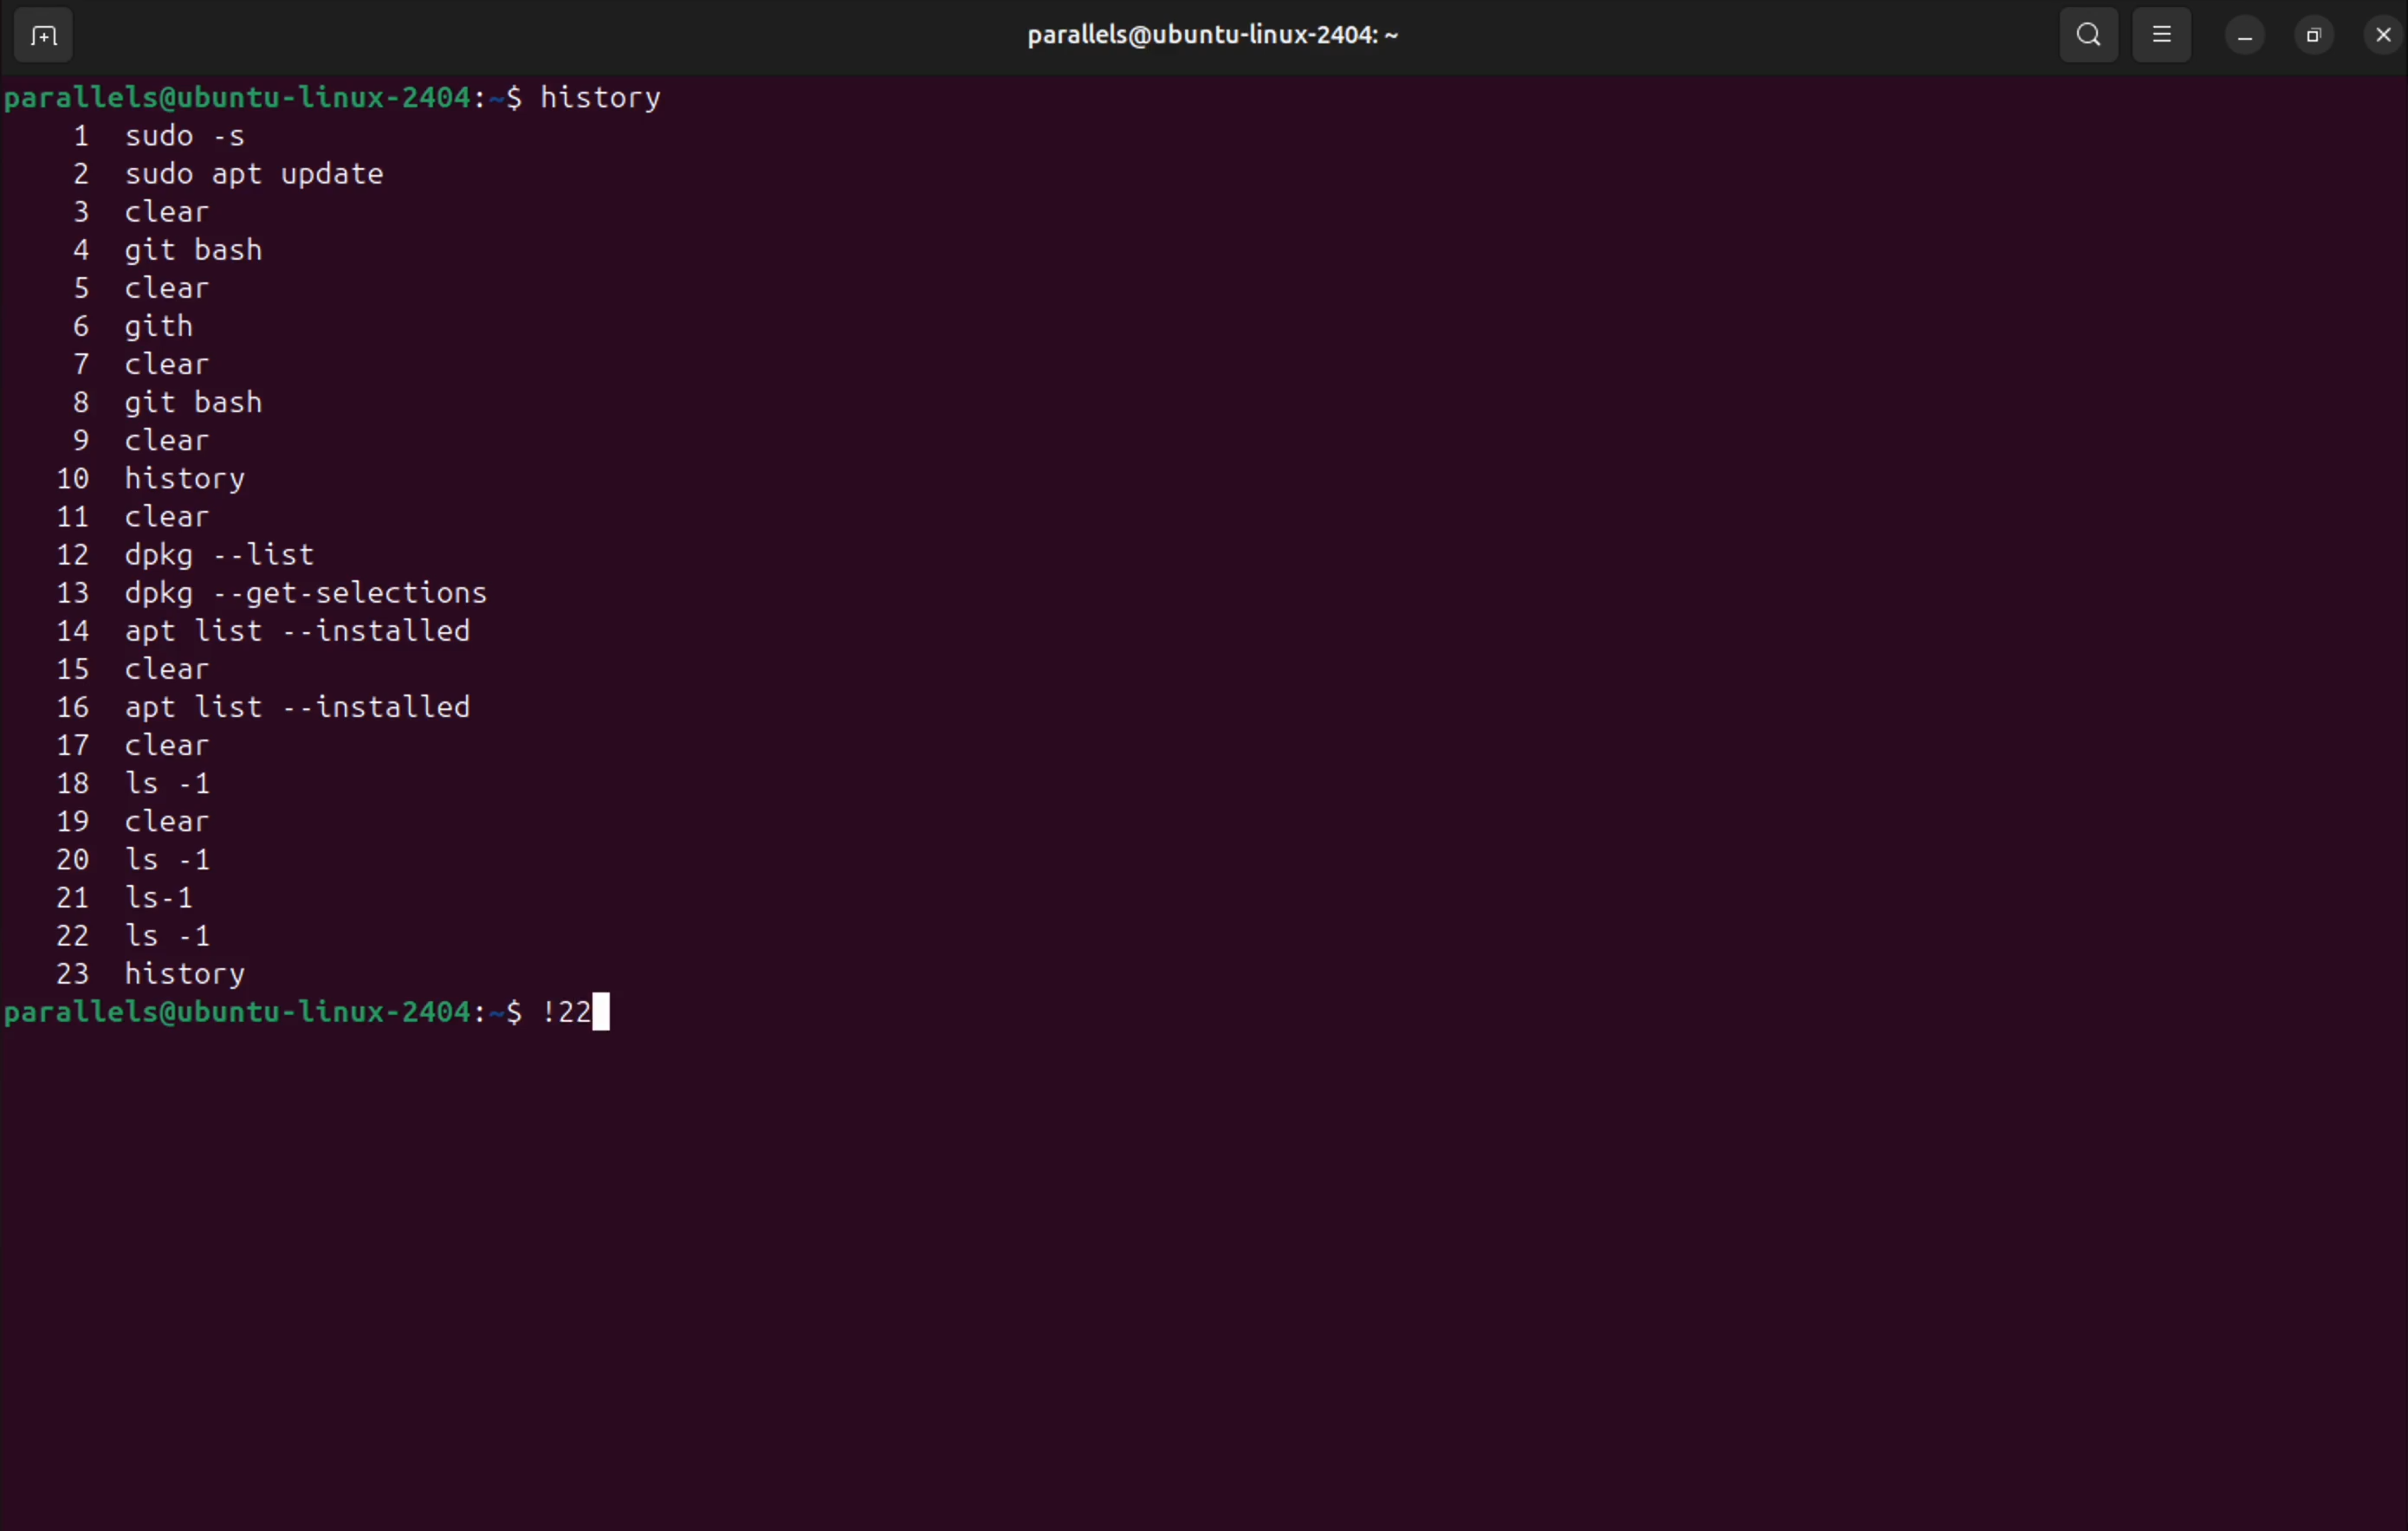 The width and height of the screenshot is (2408, 1531). Describe the element at coordinates (169, 516) in the screenshot. I see `11 clear` at that location.